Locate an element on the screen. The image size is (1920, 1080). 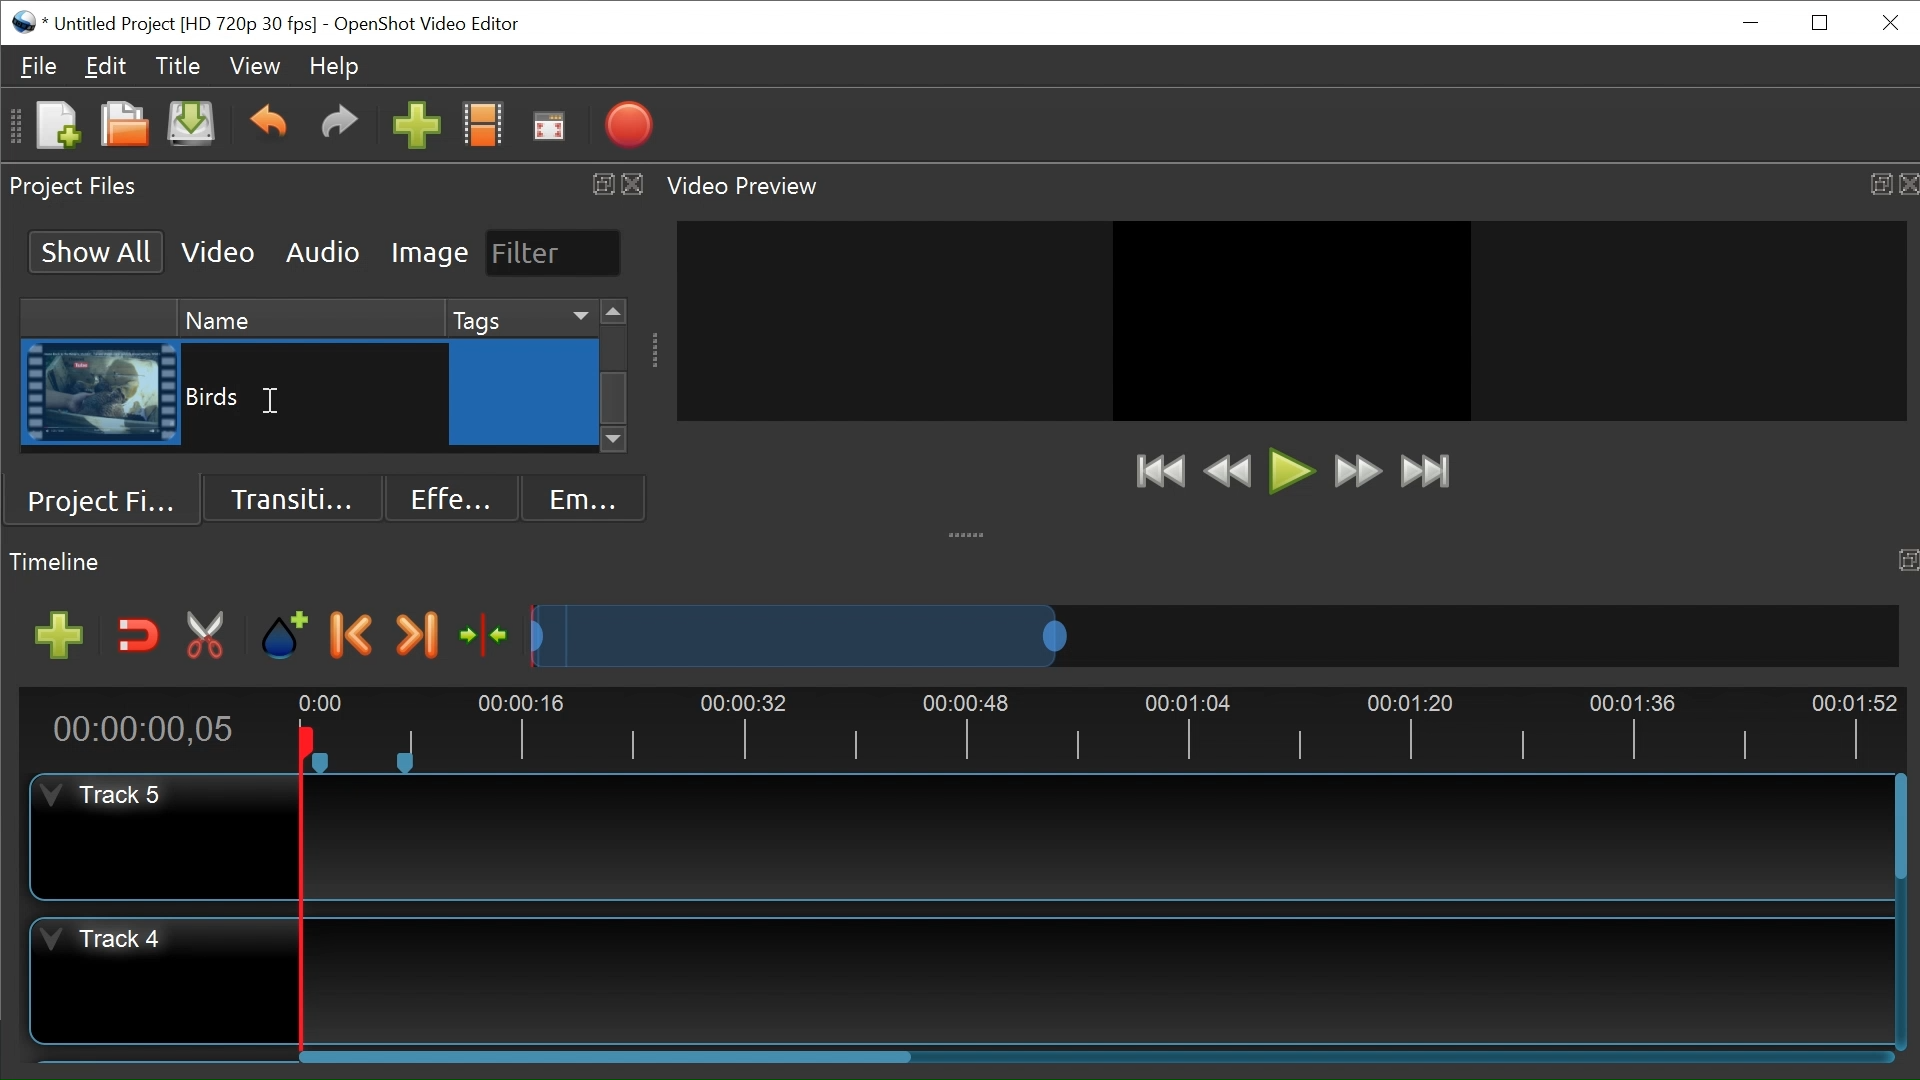
Edit is located at coordinates (107, 69).